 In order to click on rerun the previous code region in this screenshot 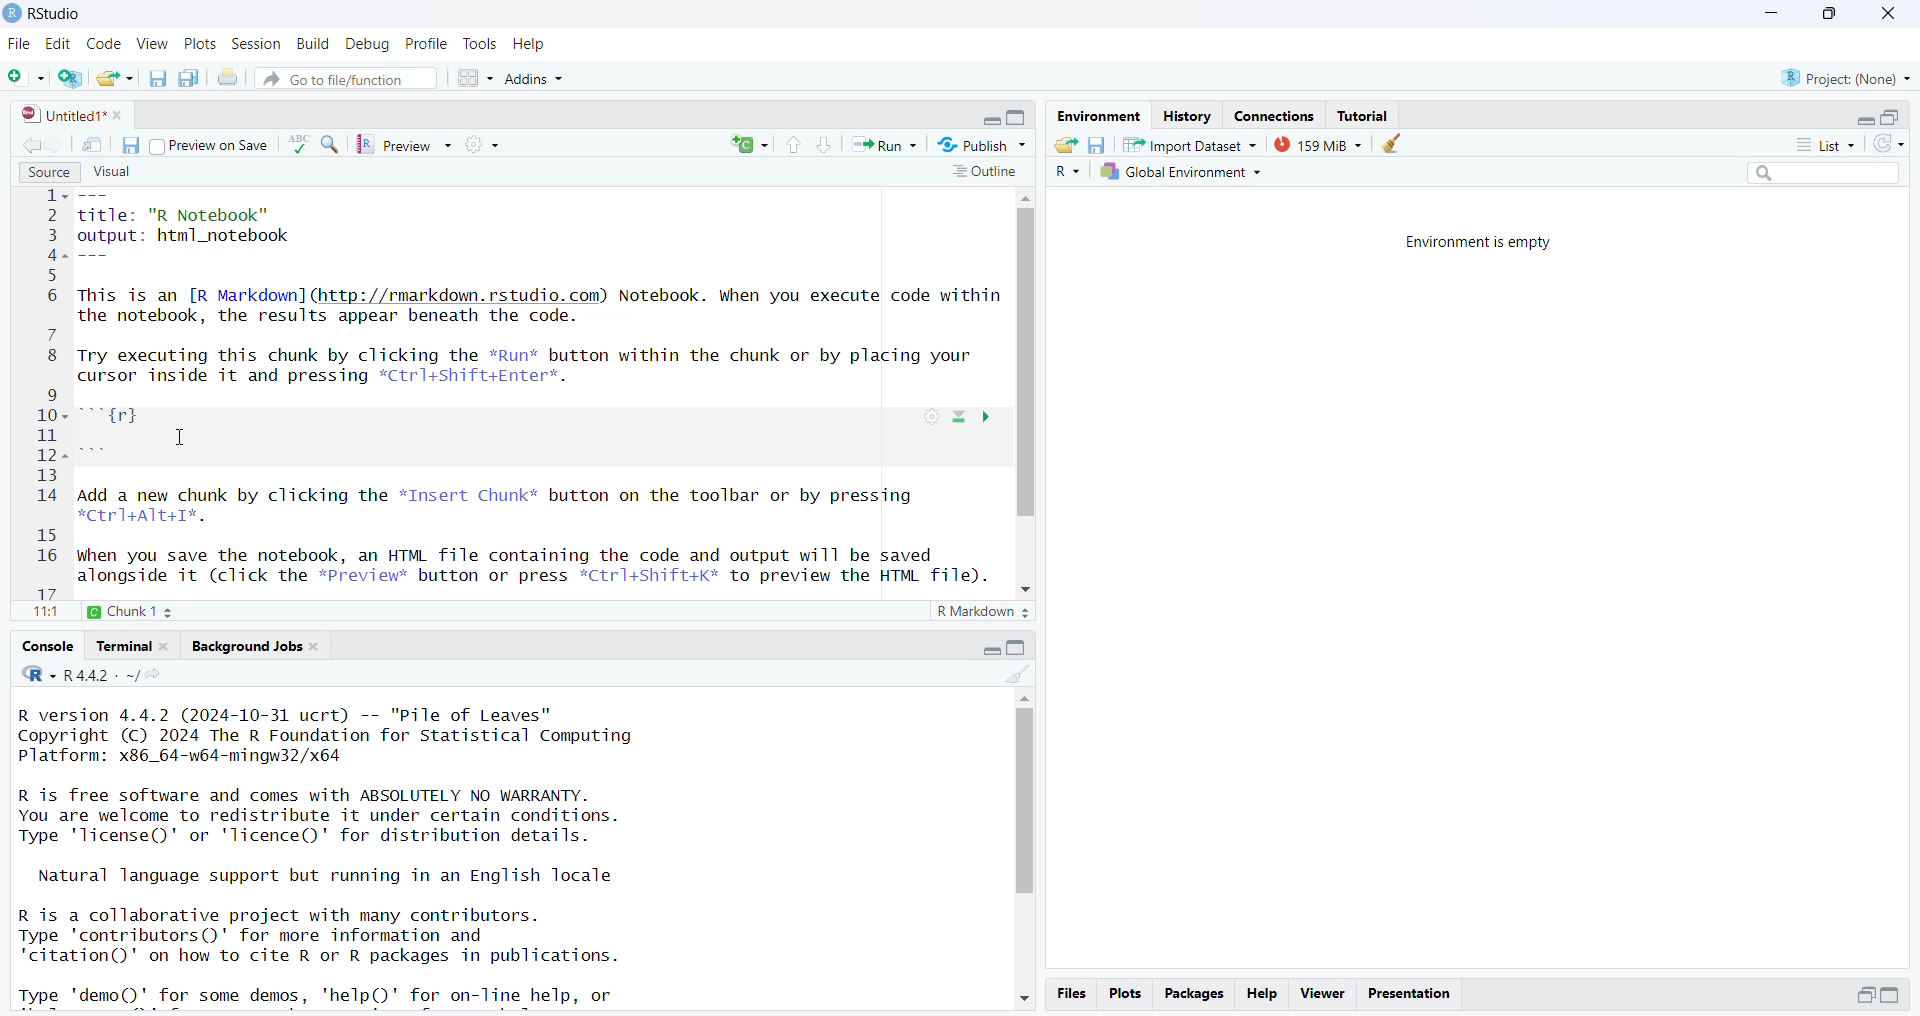, I will do `click(748, 145)`.